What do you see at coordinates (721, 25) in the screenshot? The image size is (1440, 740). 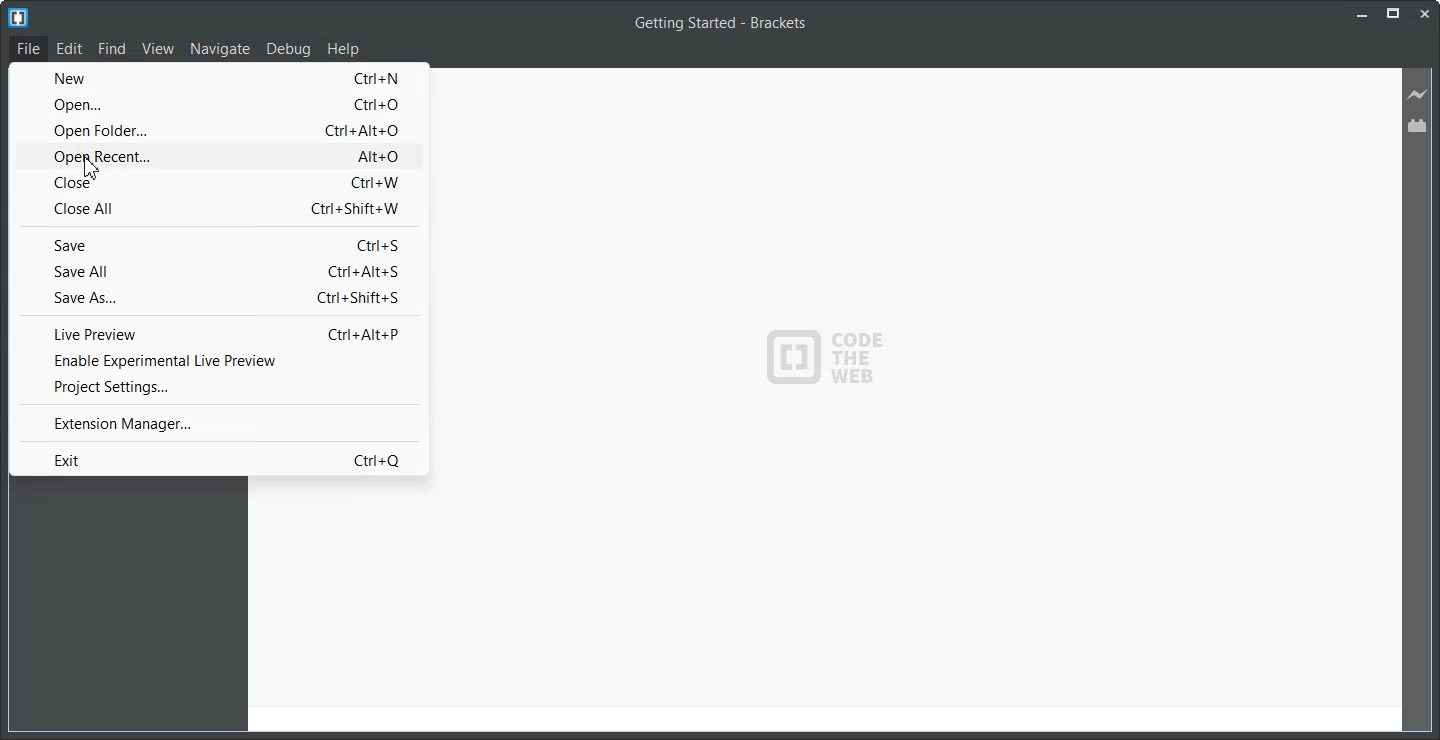 I see `Getting Started - Brackets` at bounding box center [721, 25].